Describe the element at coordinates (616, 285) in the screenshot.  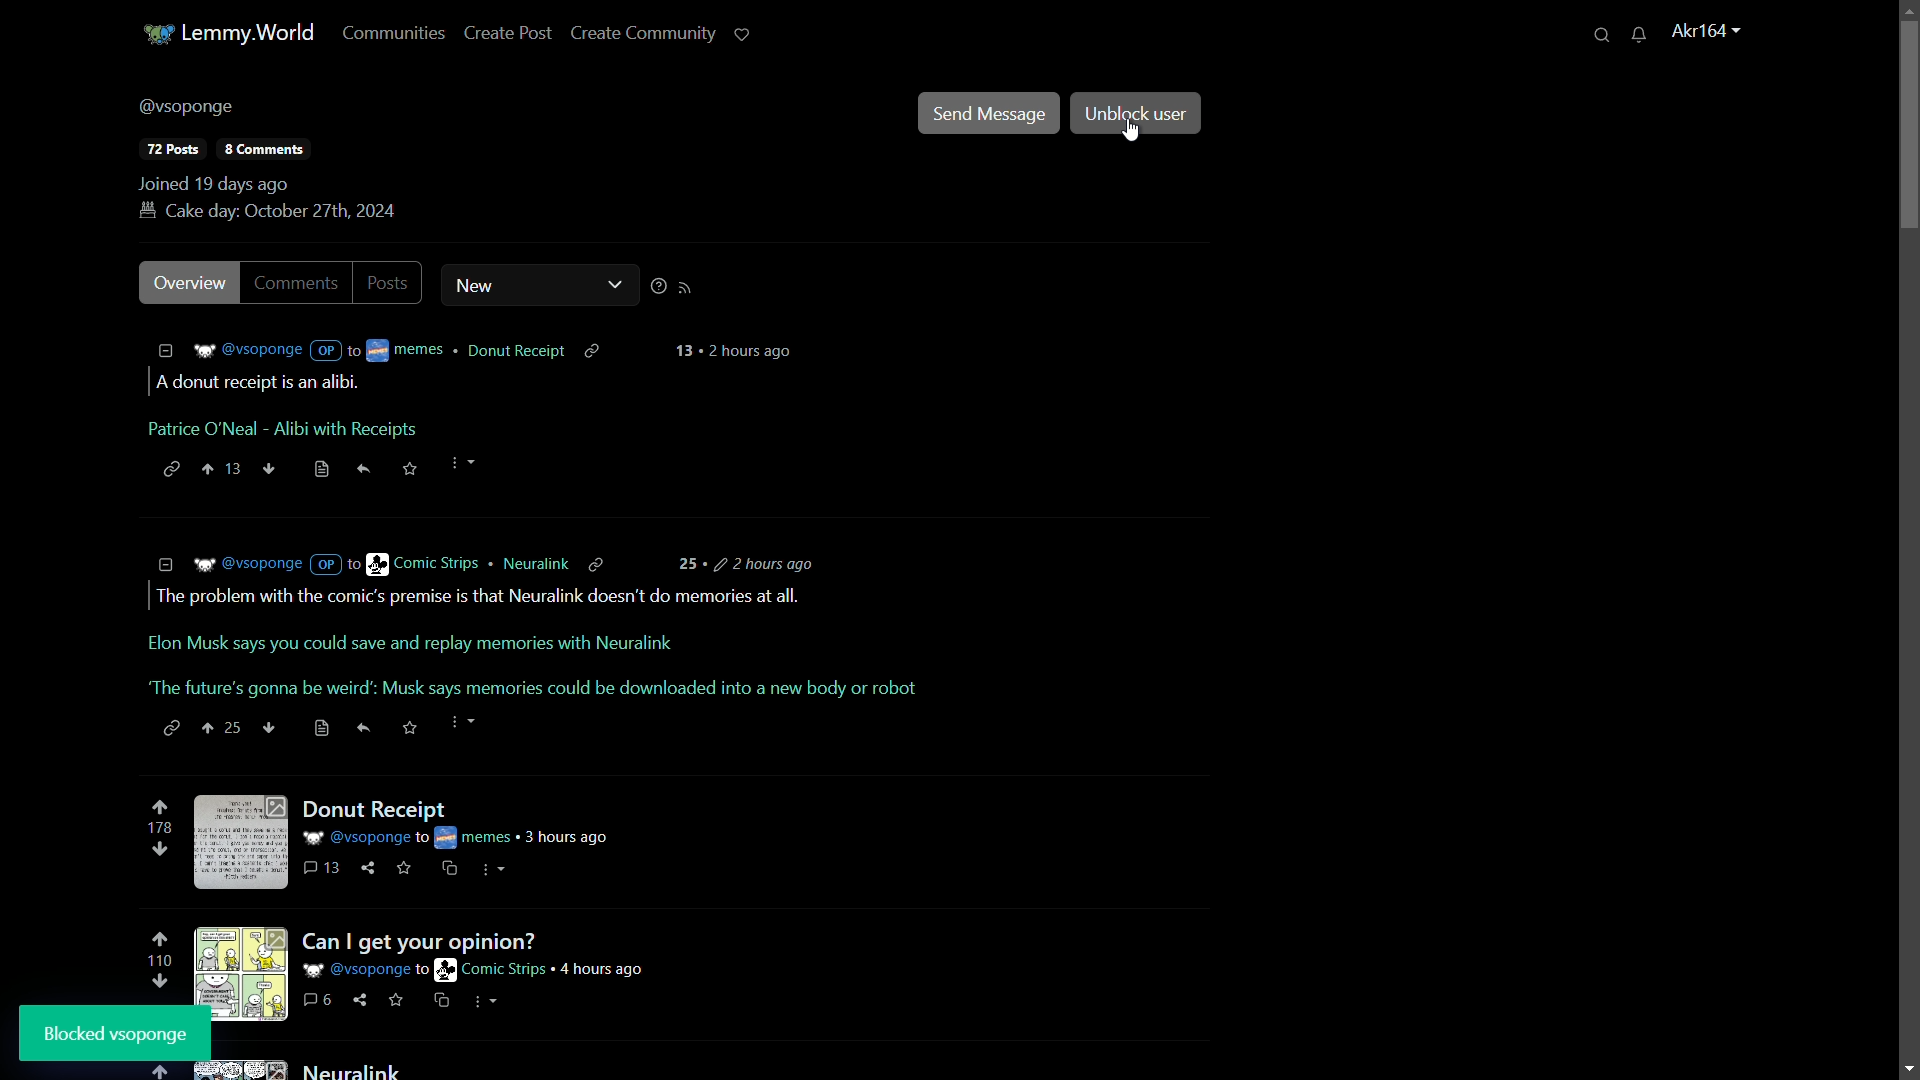
I see `dropdown` at that location.